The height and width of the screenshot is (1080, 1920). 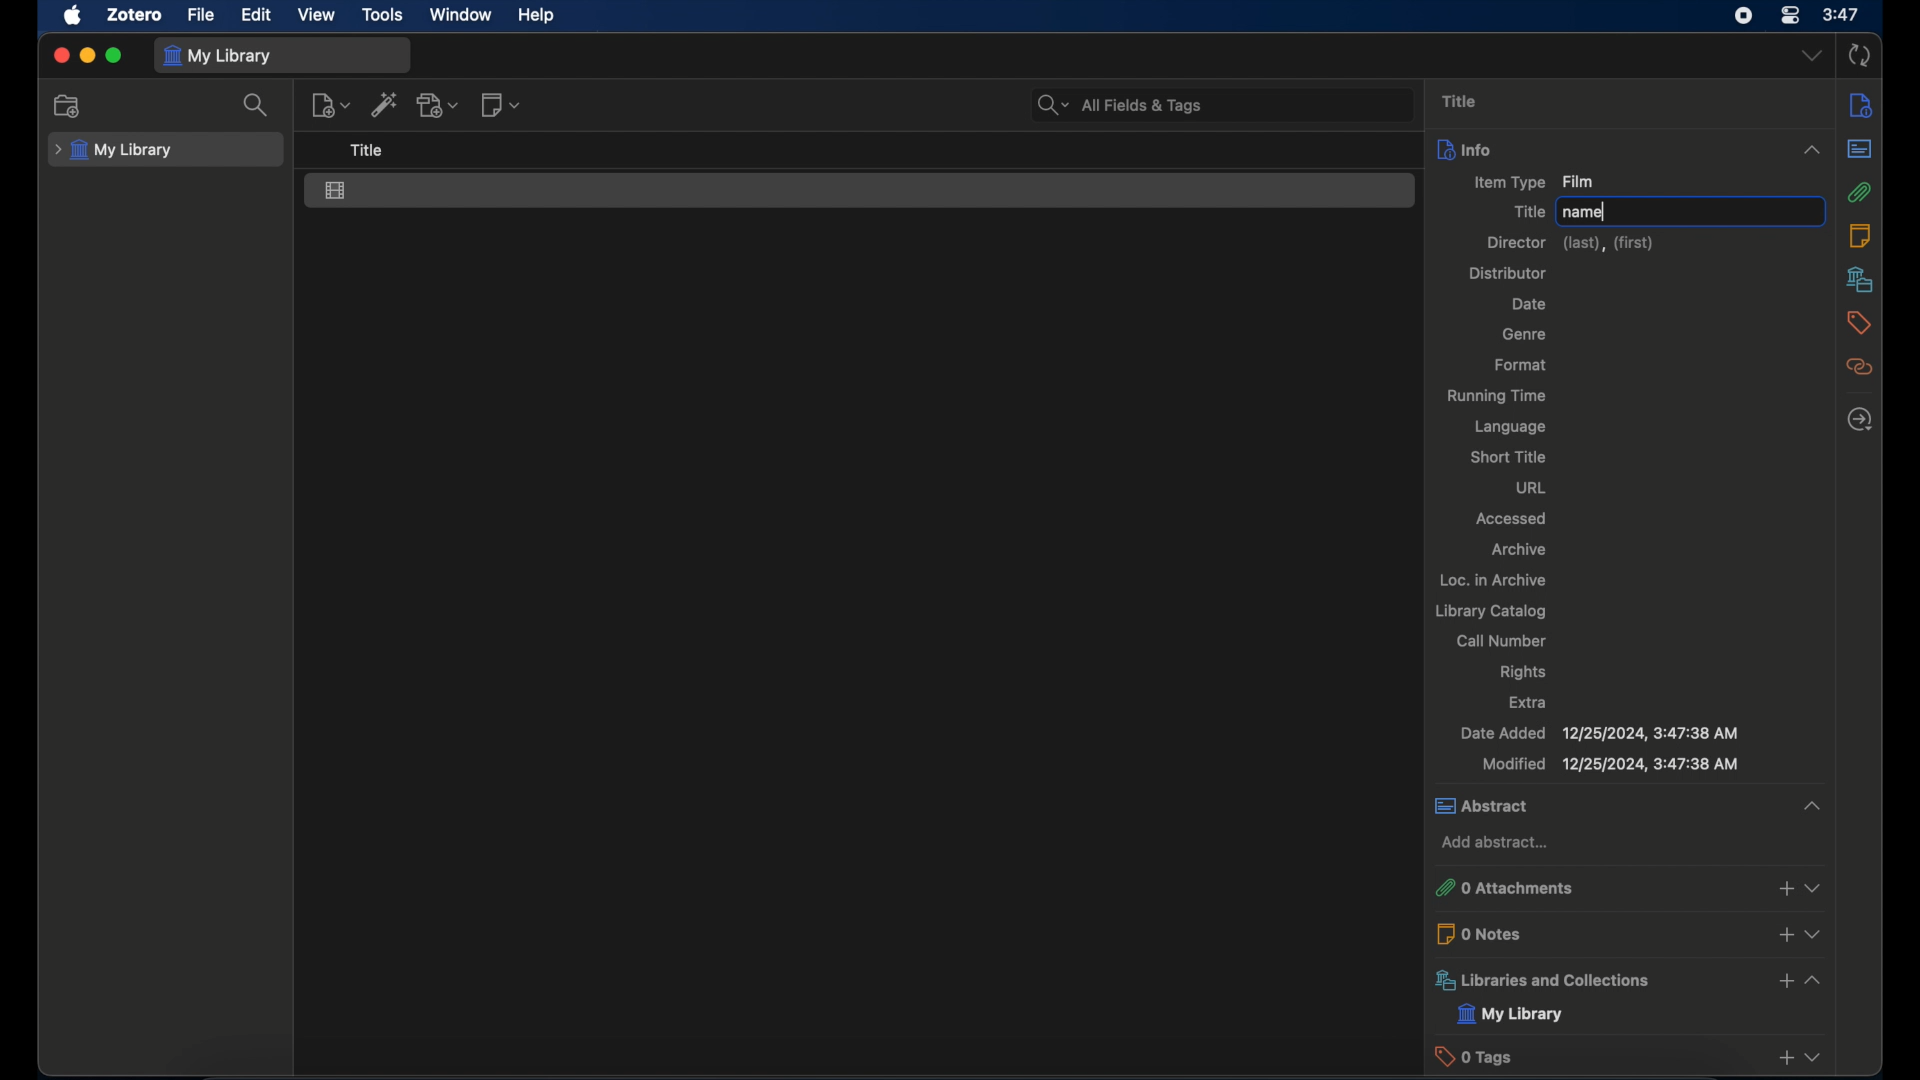 I want to click on distributor, so click(x=1508, y=273).